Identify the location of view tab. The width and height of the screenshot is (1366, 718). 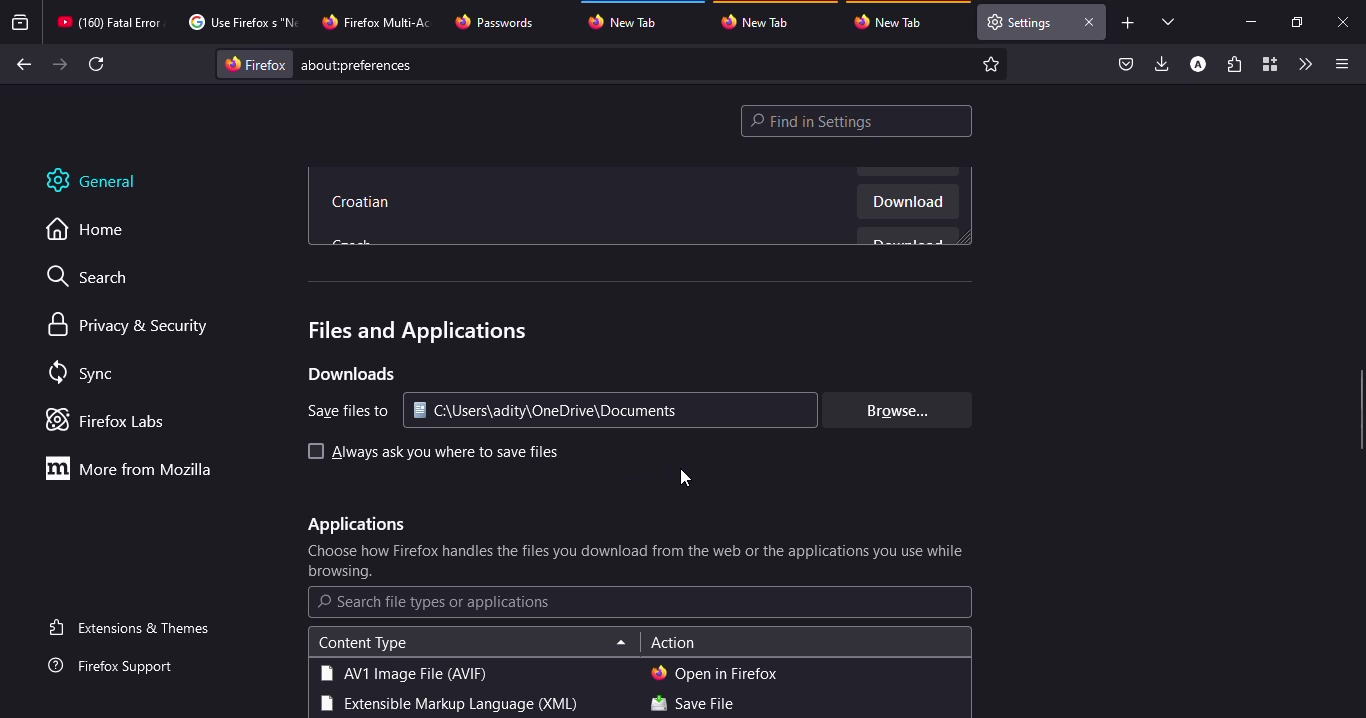
(1169, 21).